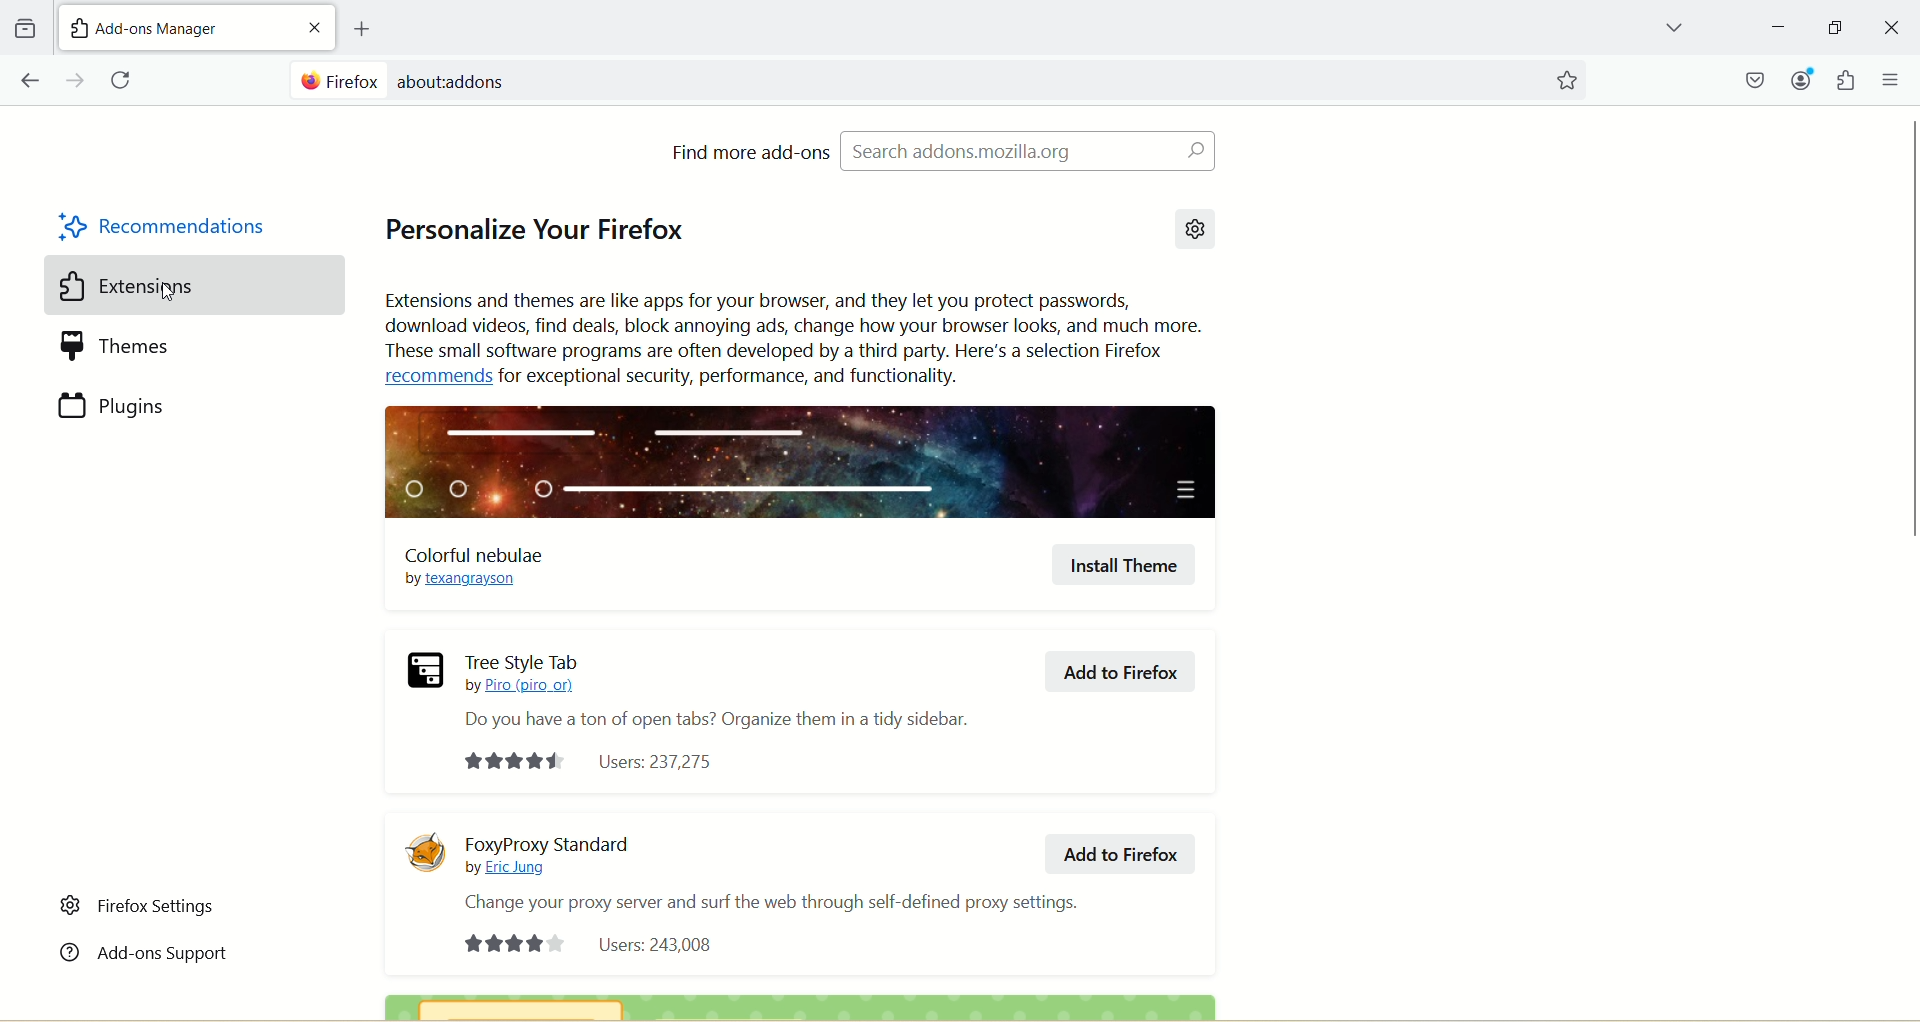 This screenshot has height=1022, width=1920. I want to click on Account, so click(1801, 79).